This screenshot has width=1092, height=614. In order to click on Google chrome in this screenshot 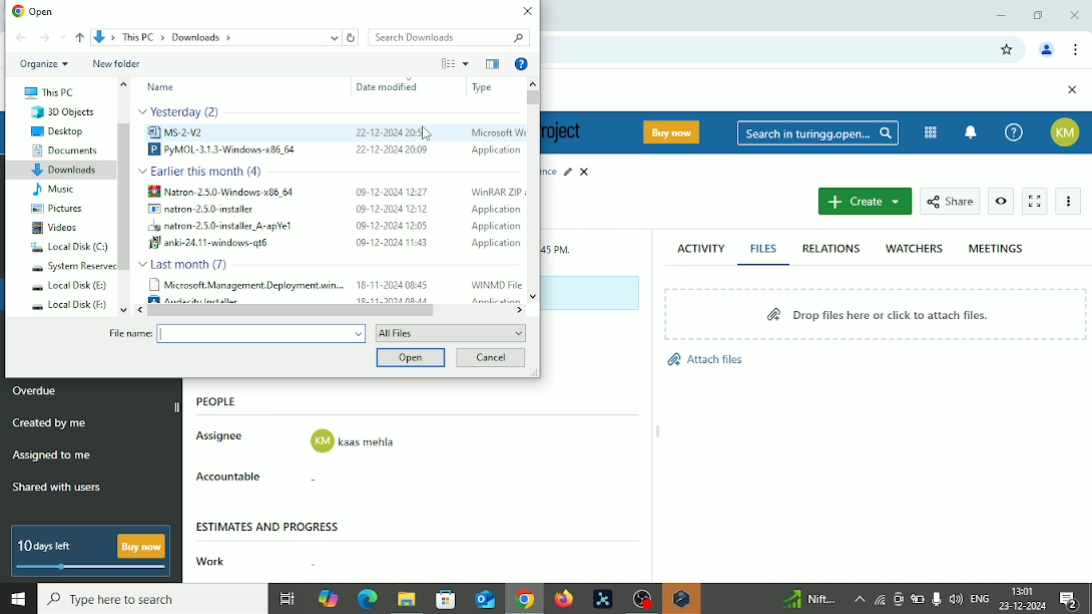, I will do `click(524, 601)`.